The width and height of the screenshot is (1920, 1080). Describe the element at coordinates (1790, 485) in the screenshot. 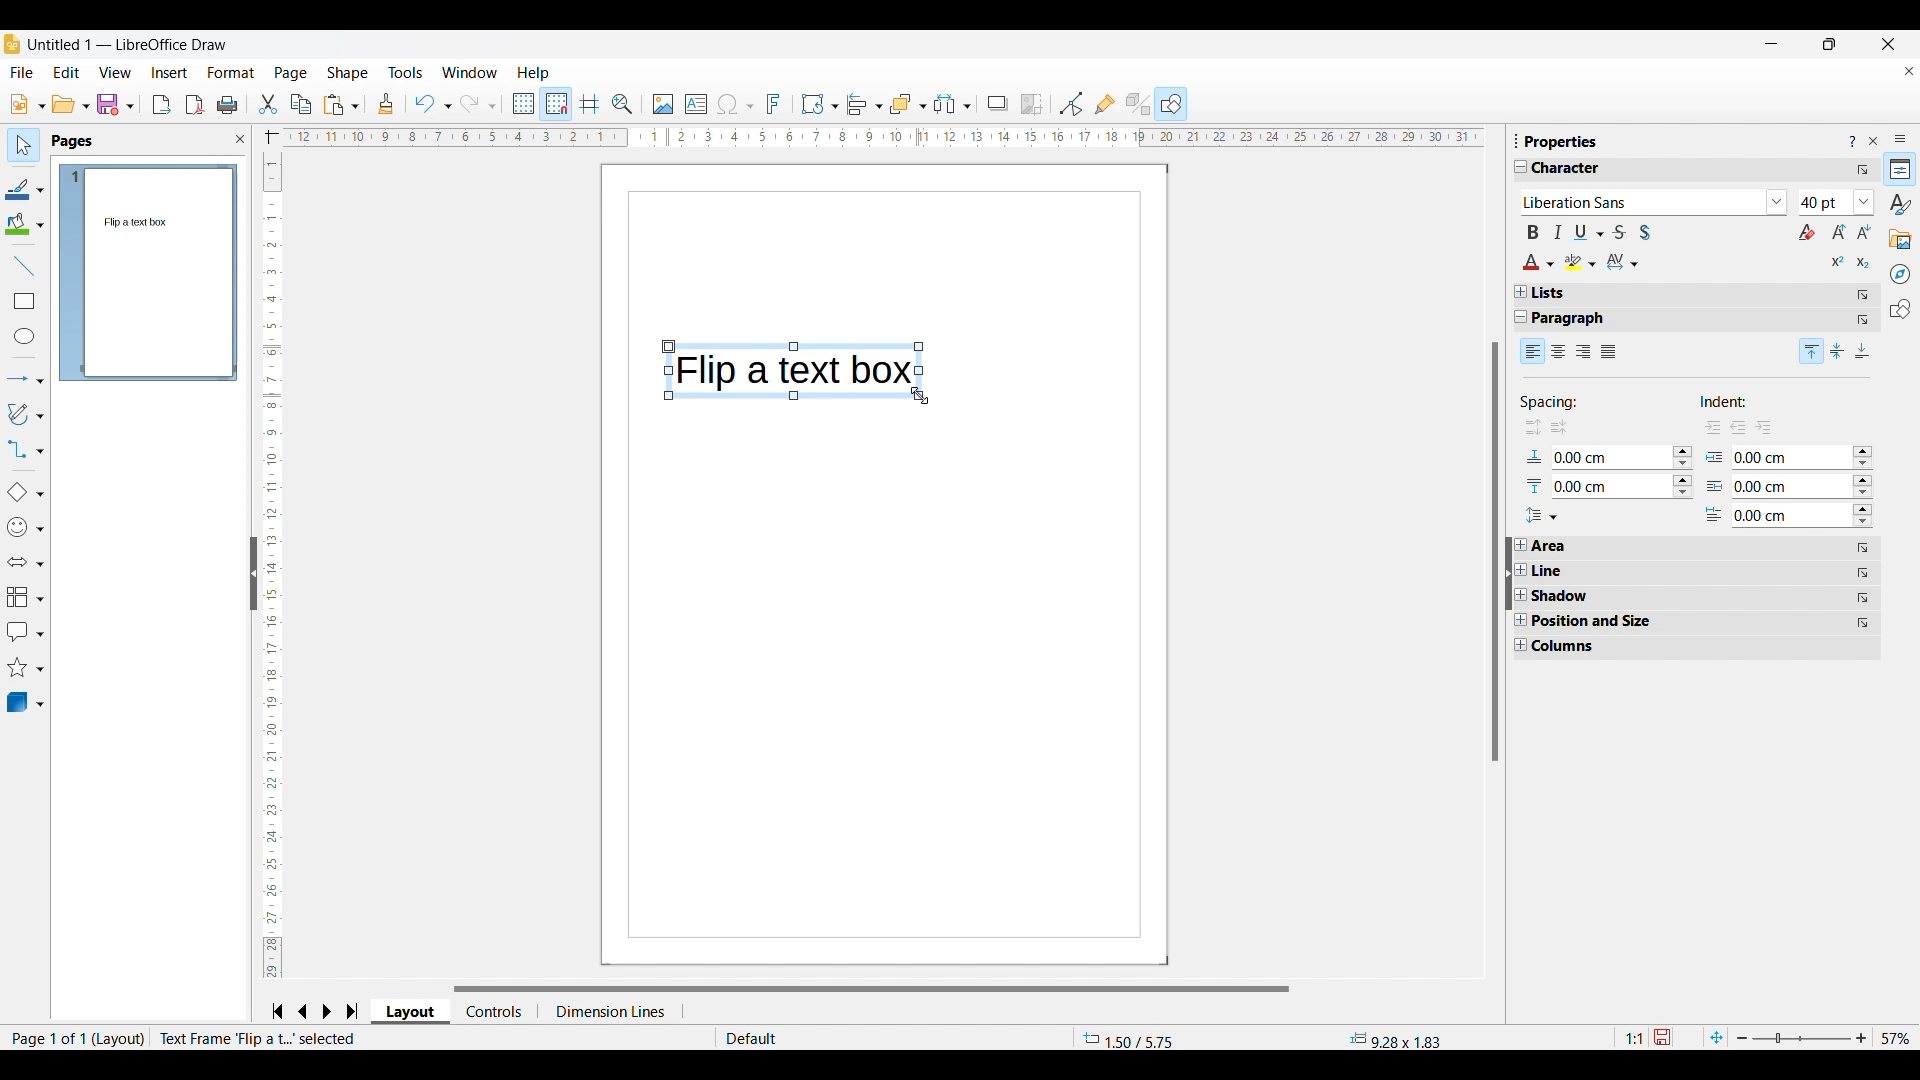

I see `0.00 cm` at that location.